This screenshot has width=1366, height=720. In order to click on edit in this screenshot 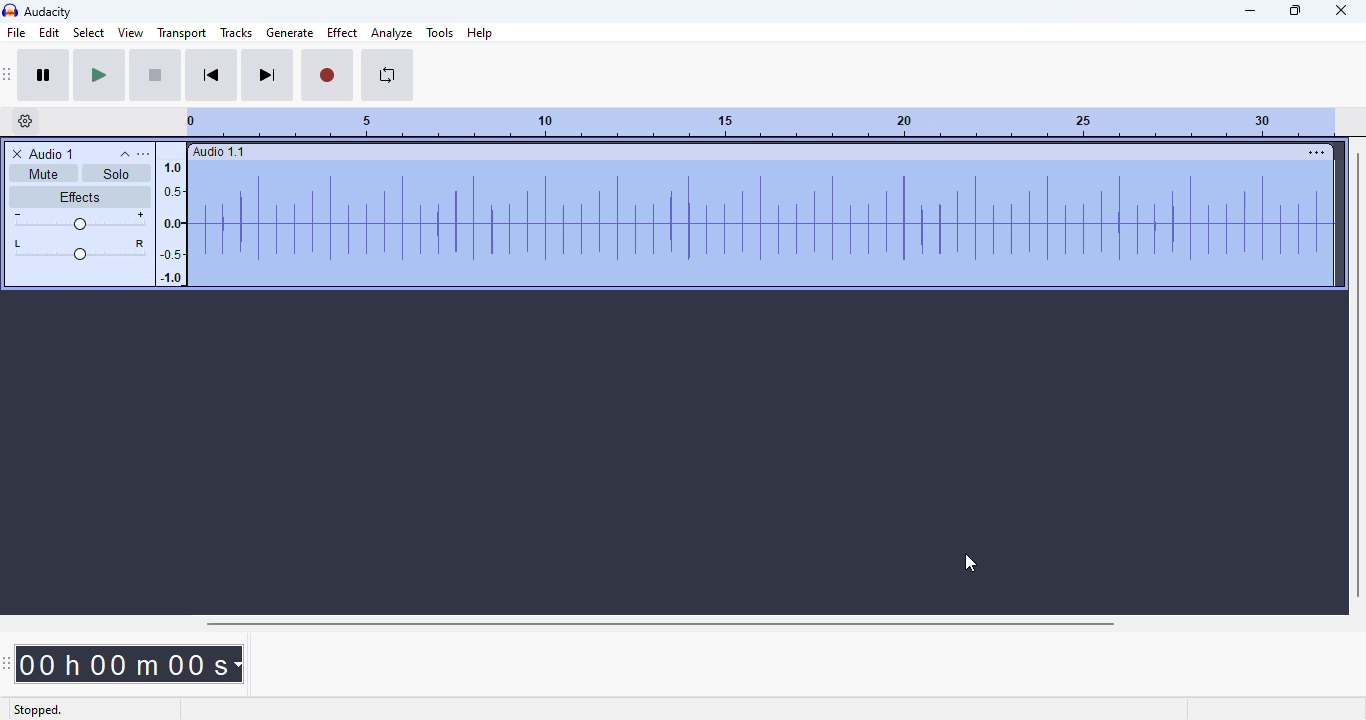, I will do `click(50, 32)`.